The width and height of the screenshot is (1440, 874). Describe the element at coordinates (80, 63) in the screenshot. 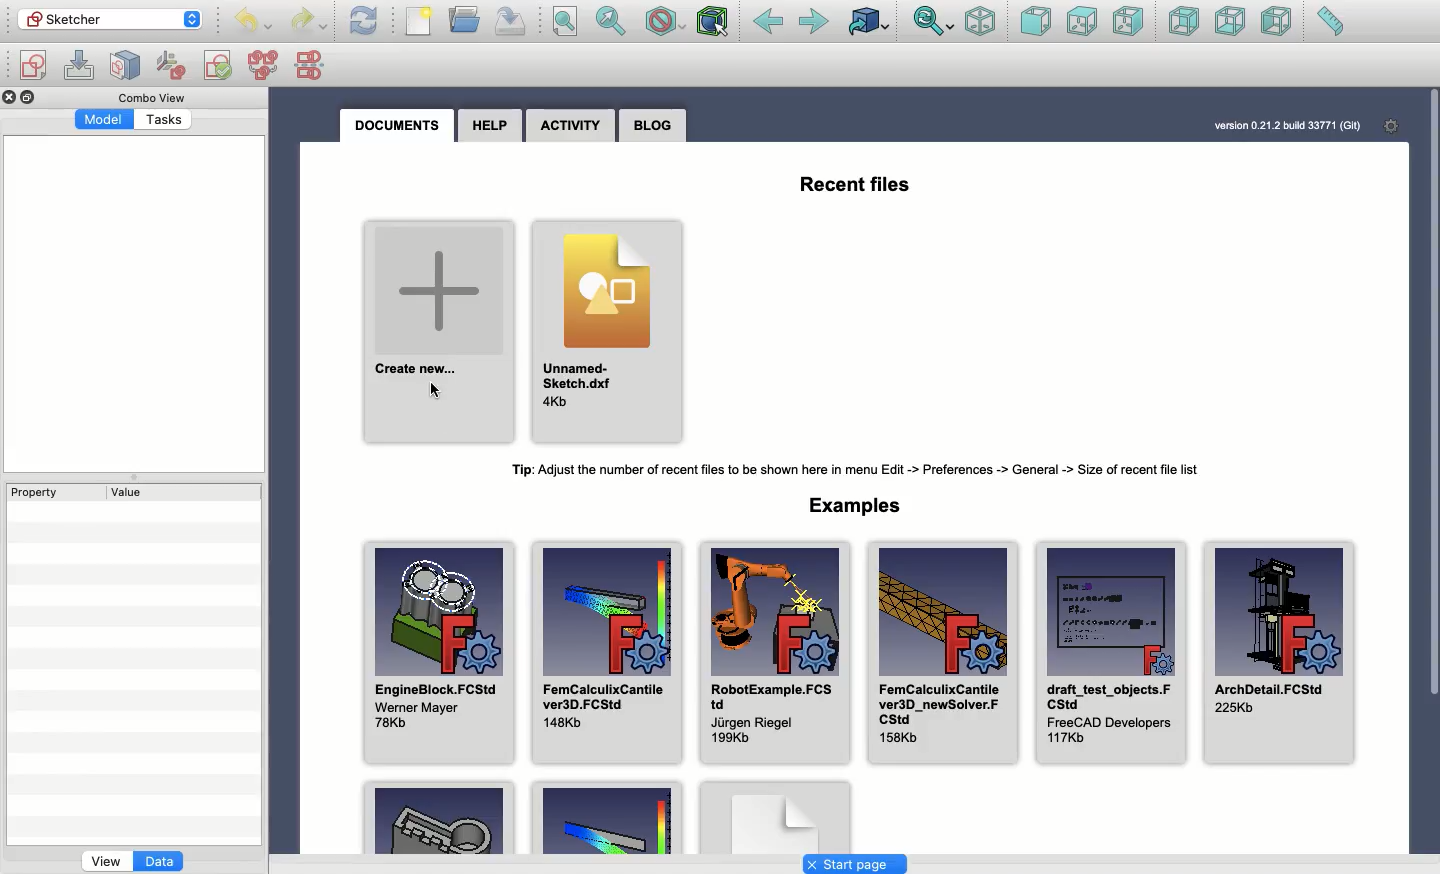

I see `Edit sketch` at that location.